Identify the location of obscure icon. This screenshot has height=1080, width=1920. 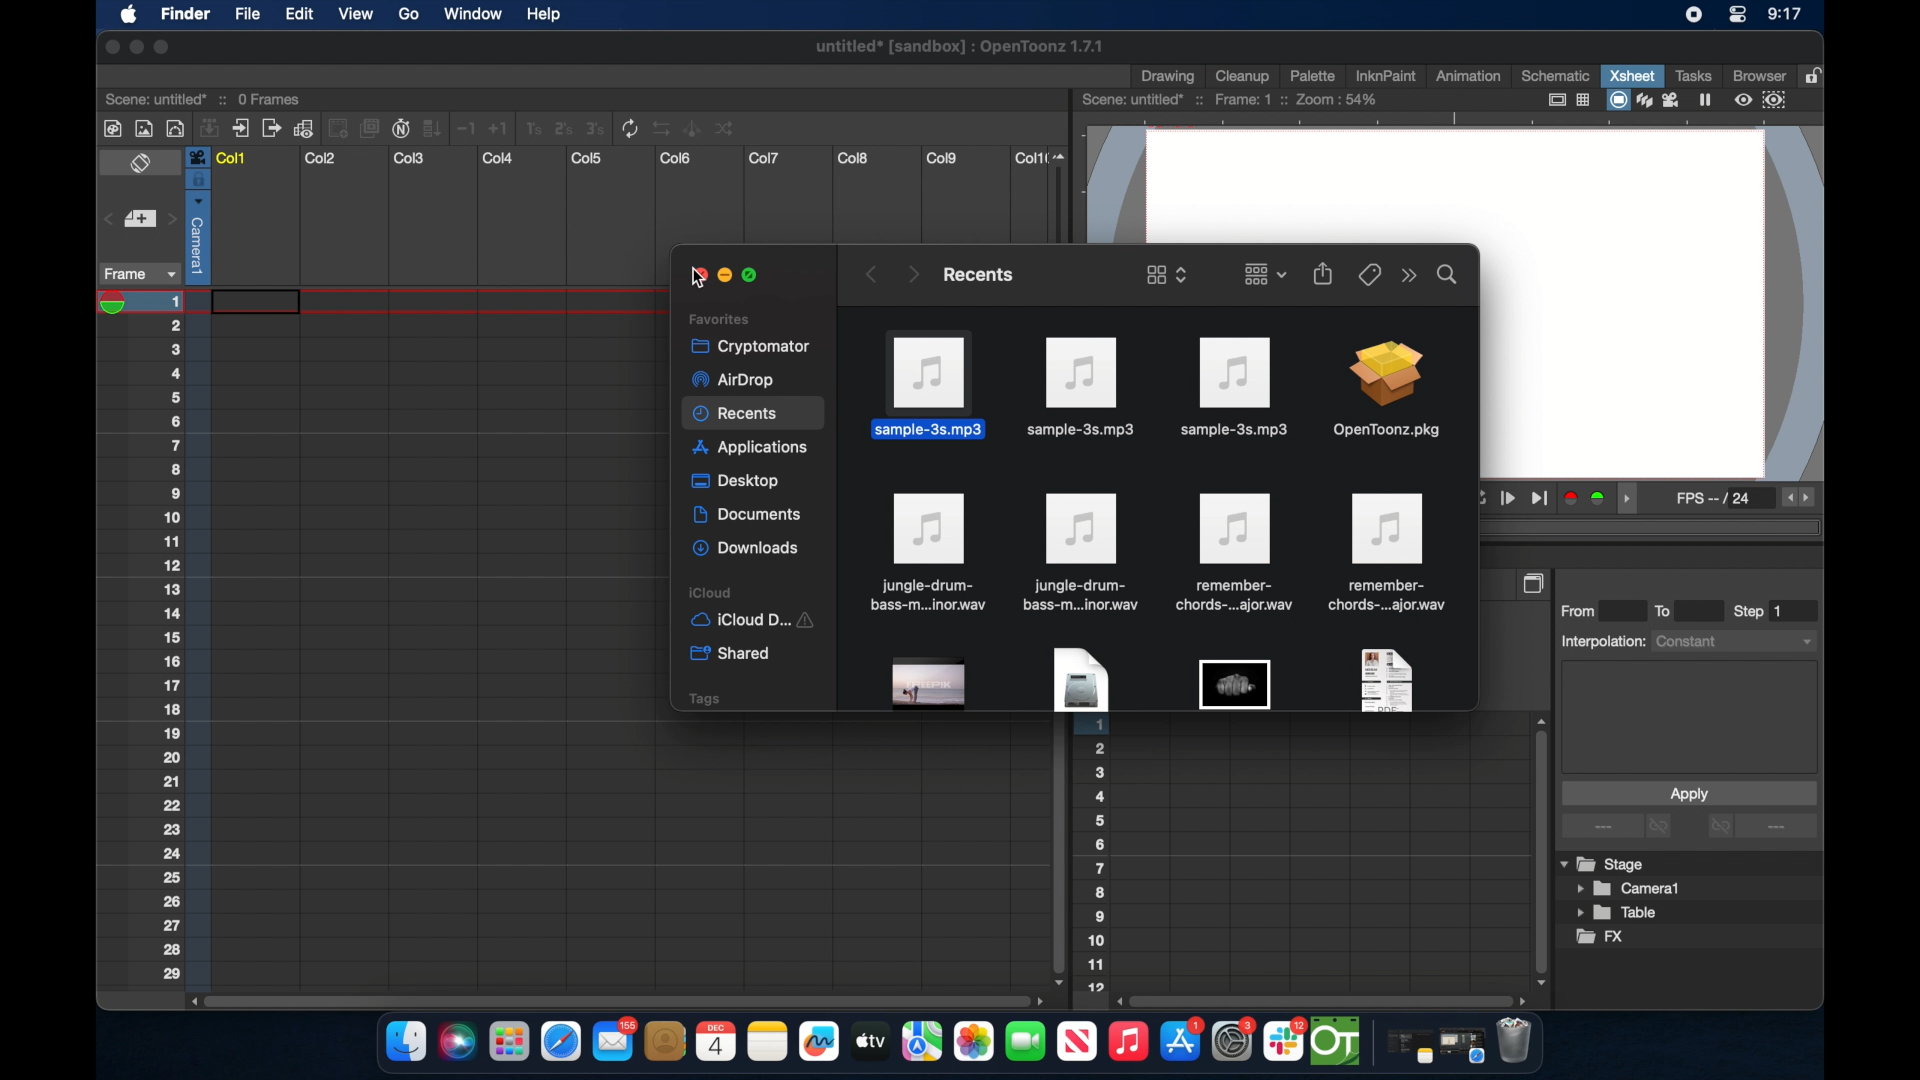
(1384, 679).